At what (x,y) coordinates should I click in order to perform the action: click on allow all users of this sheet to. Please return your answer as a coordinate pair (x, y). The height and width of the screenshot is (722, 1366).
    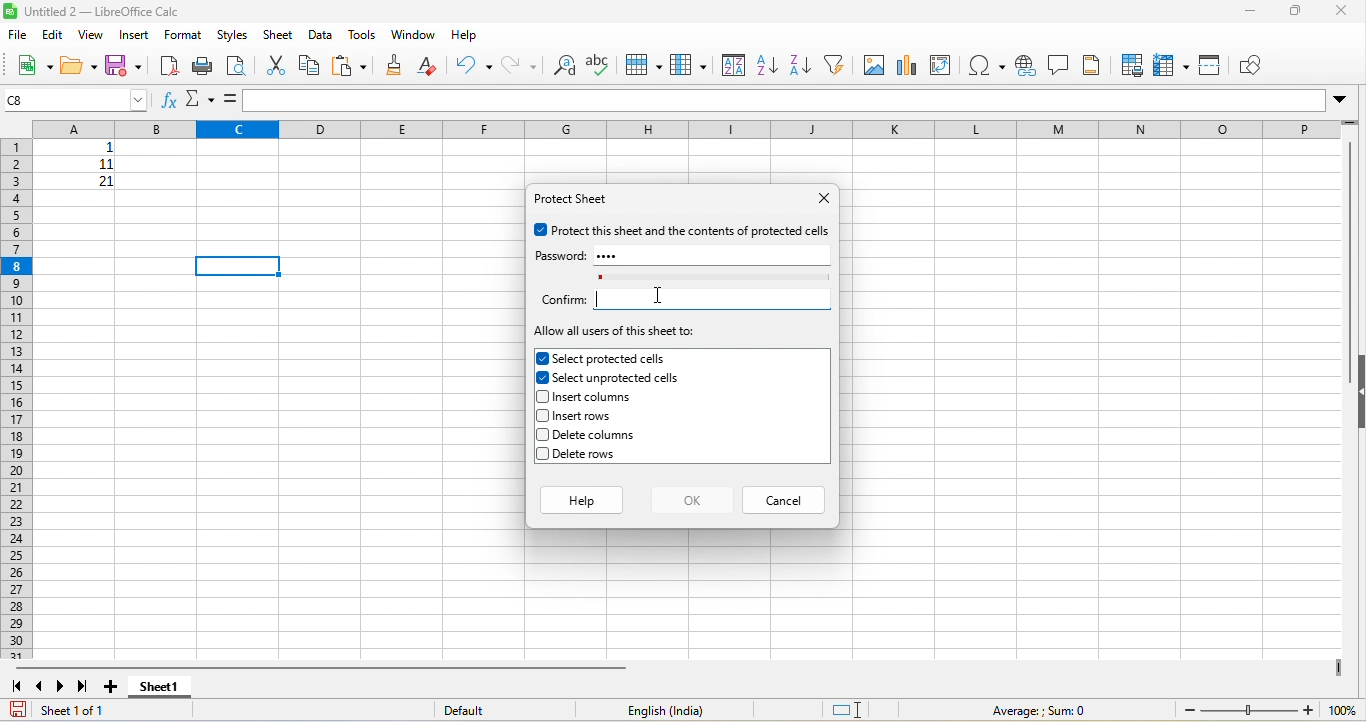
    Looking at the image, I should click on (617, 333).